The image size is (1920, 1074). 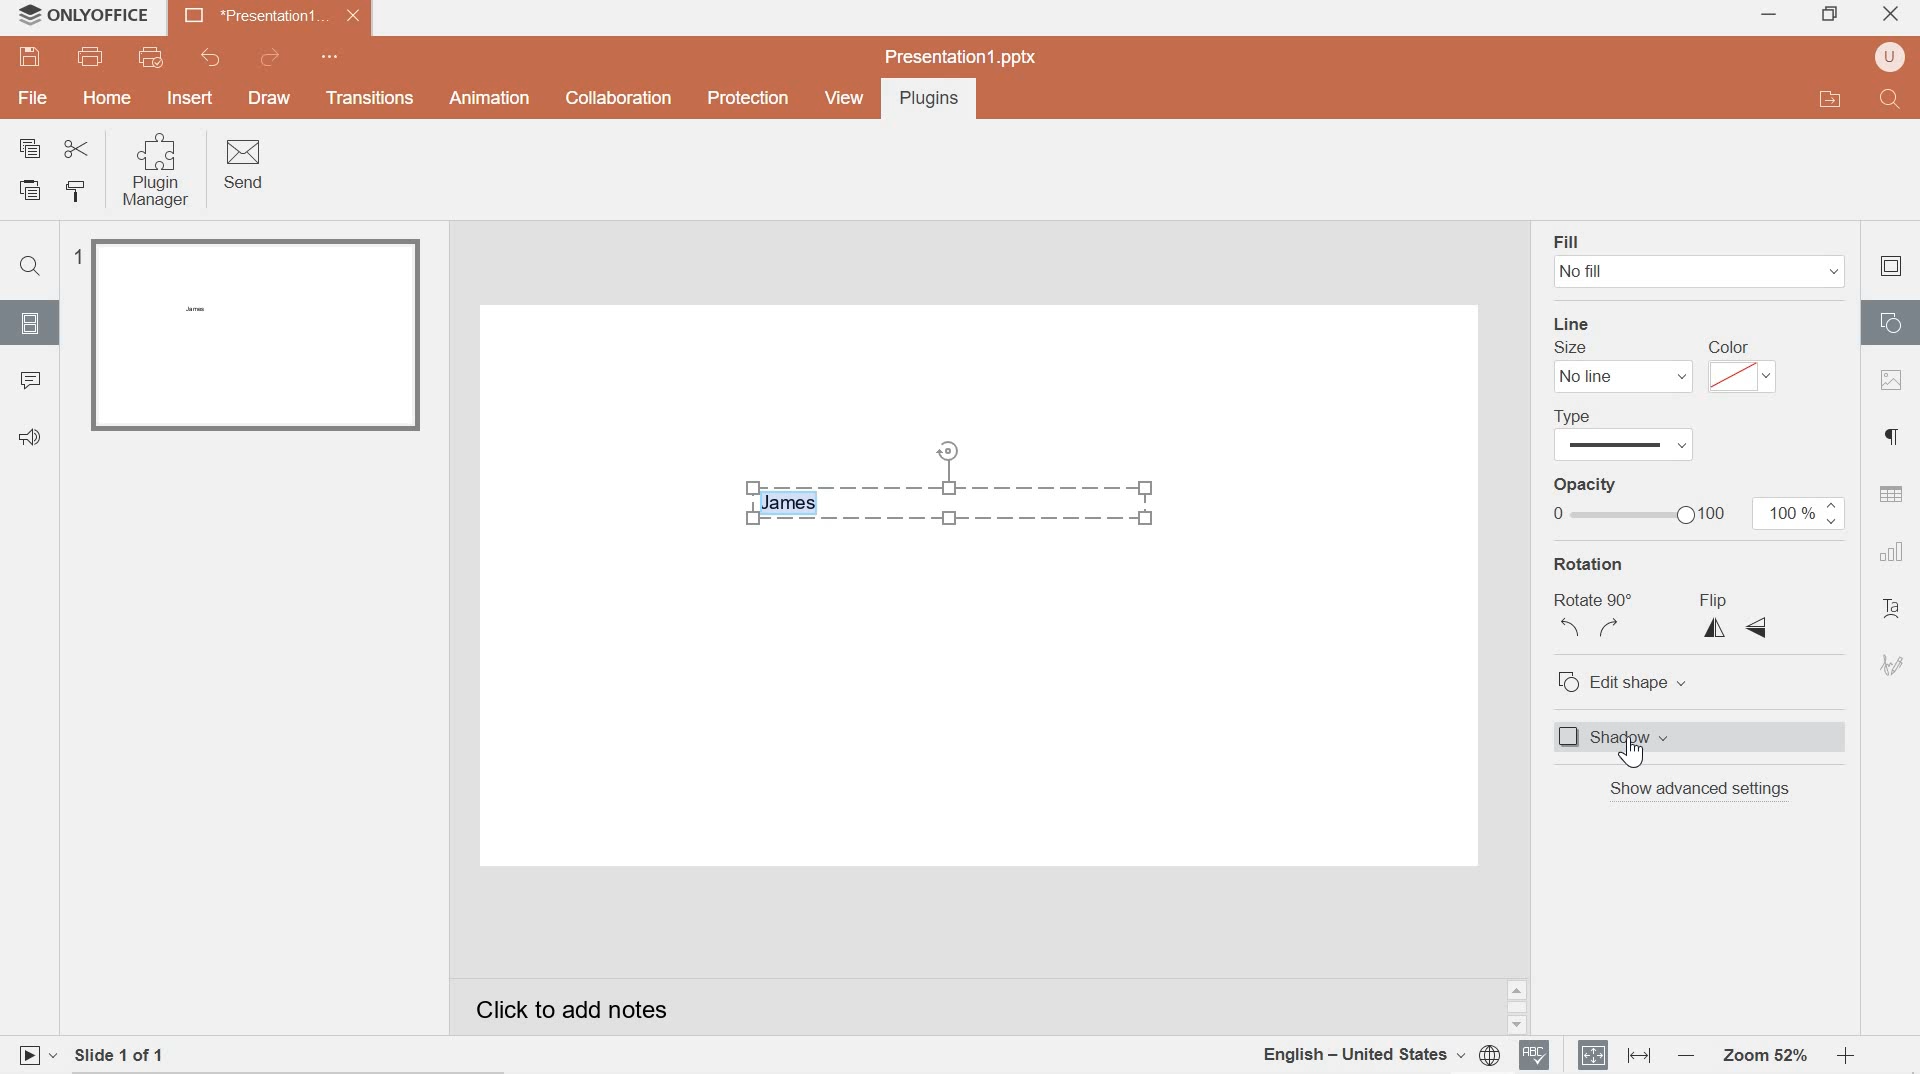 What do you see at coordinates (107, 15) in the screenshot?
I see `system name` at bounding box center [107, 15].